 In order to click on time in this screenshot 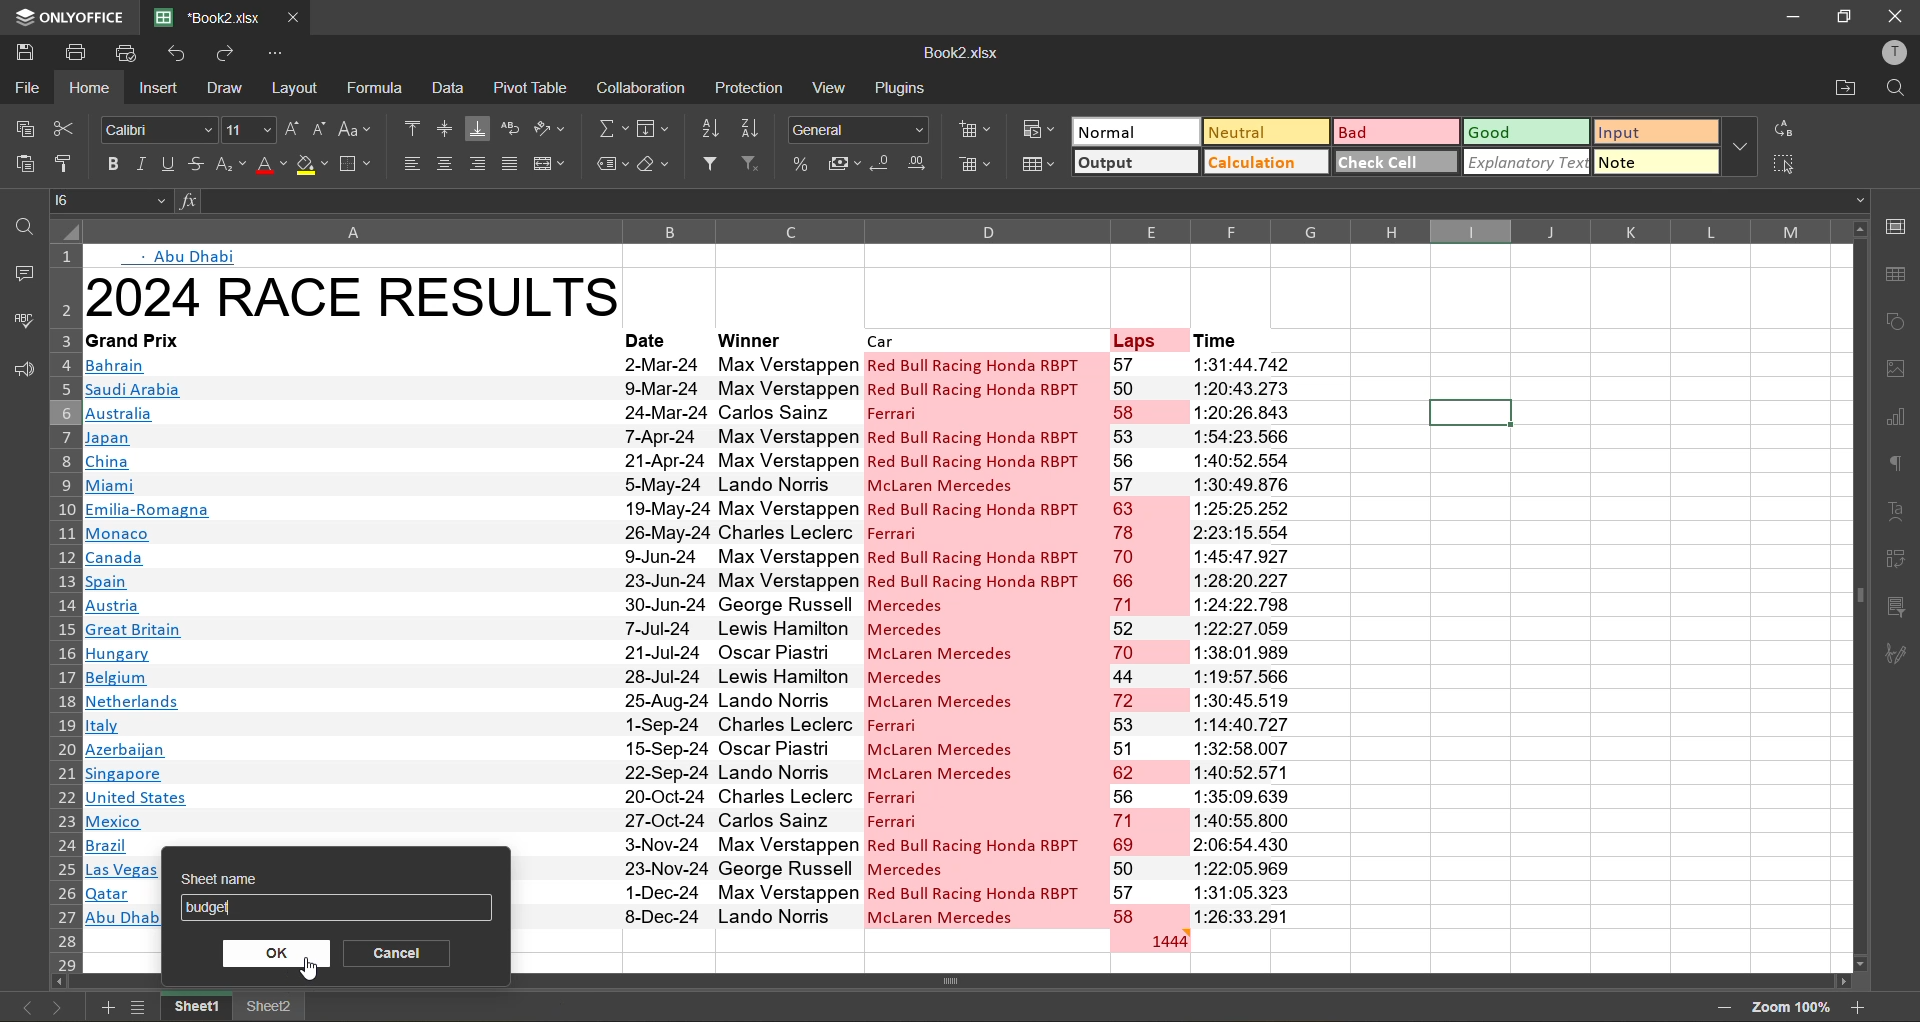, I will do `click(1238, 638)`.